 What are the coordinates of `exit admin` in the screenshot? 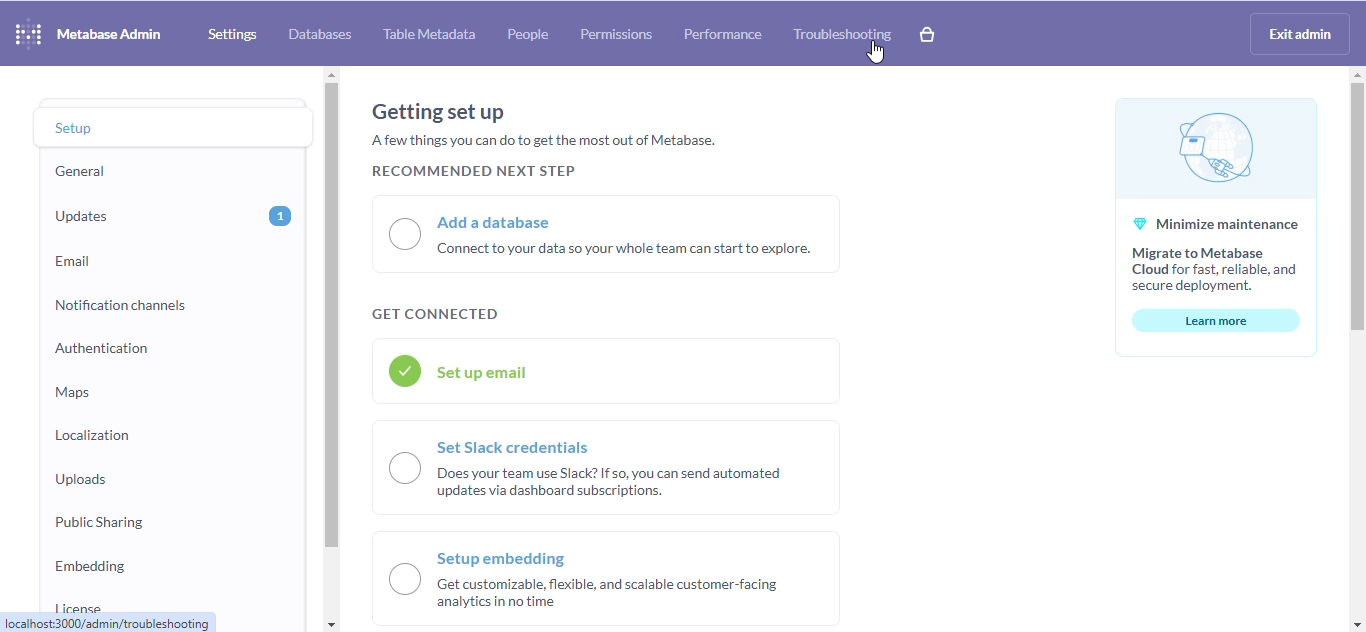 It's located at (1300, 34).